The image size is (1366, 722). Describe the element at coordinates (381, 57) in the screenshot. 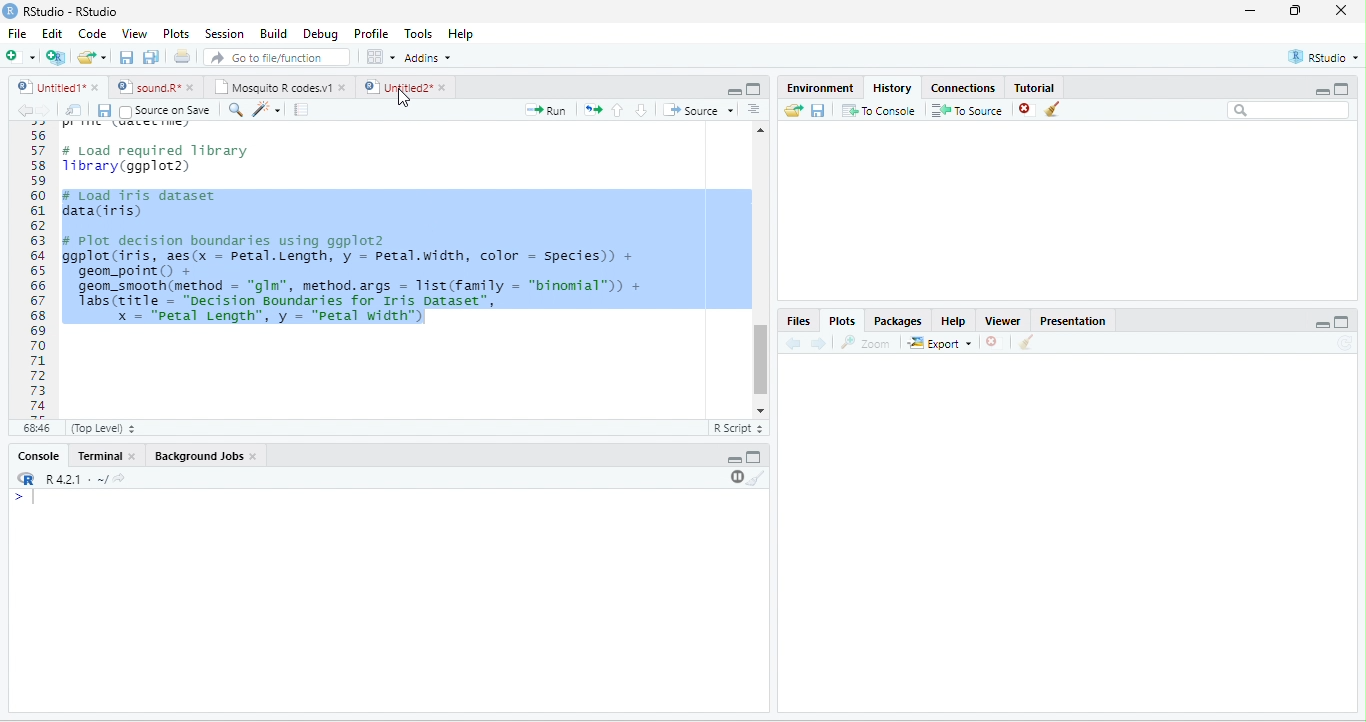

I see `options` at that location.